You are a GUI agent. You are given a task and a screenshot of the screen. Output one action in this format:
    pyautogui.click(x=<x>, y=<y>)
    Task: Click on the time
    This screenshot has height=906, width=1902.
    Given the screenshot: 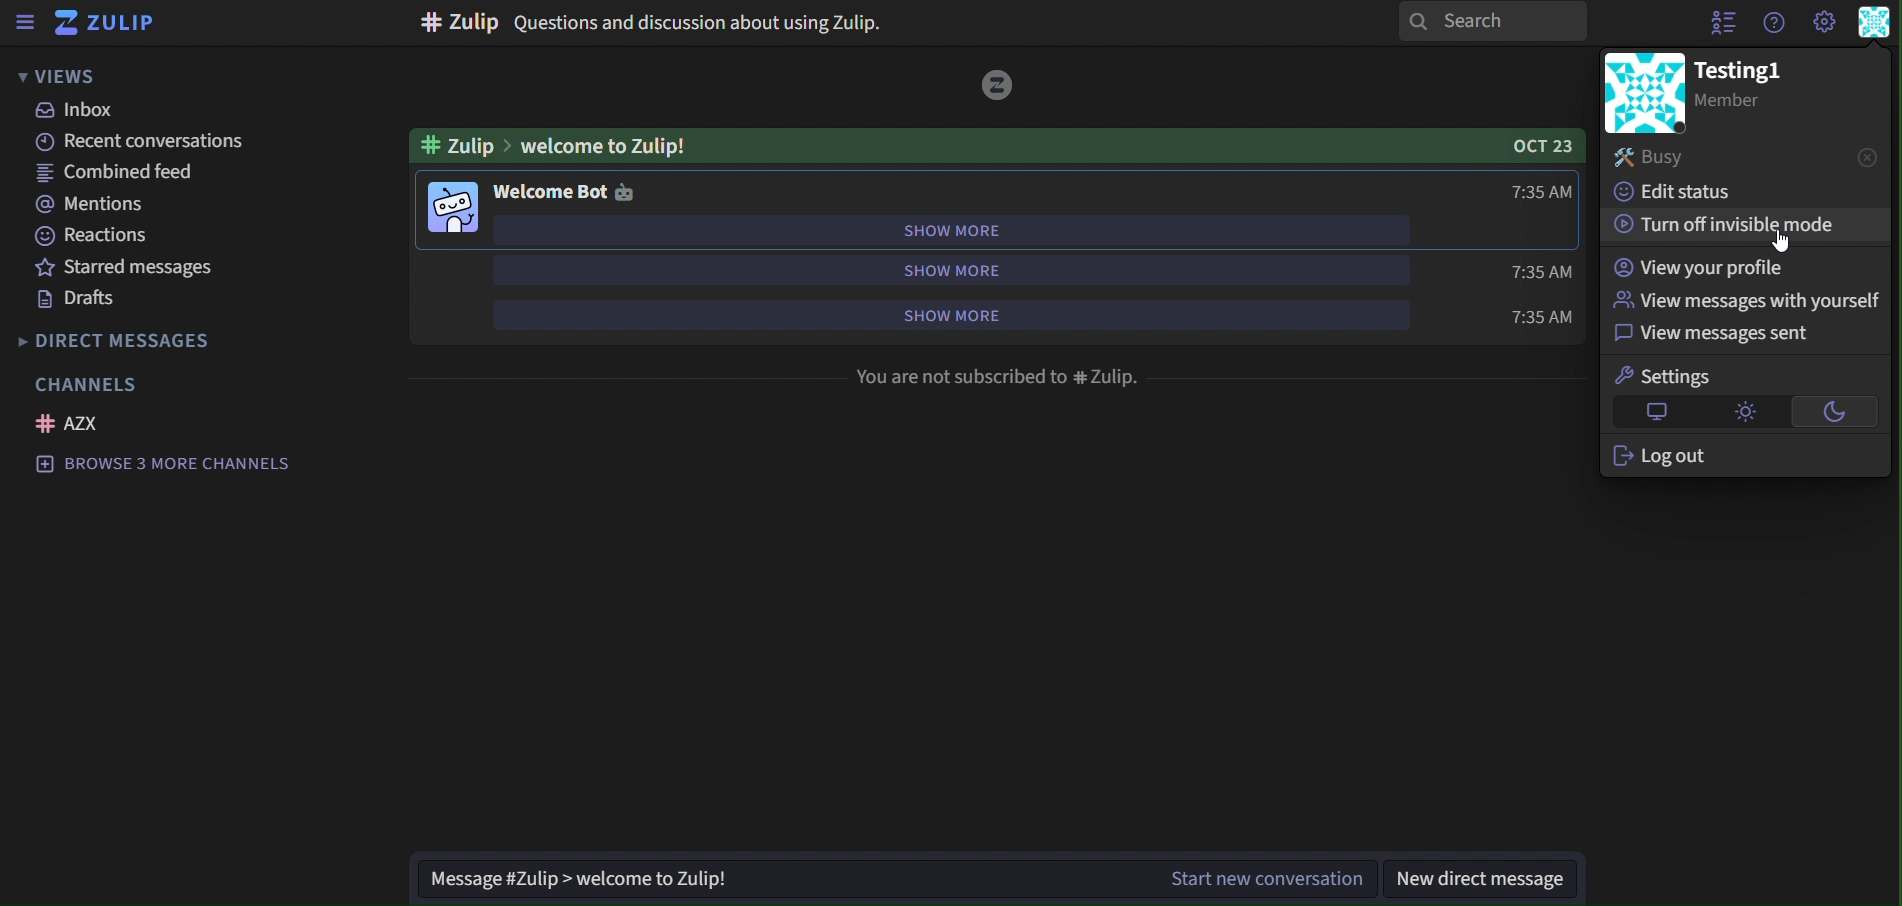 What is the action you would take?
    pyautogui.click(x=1534, y=271)
    